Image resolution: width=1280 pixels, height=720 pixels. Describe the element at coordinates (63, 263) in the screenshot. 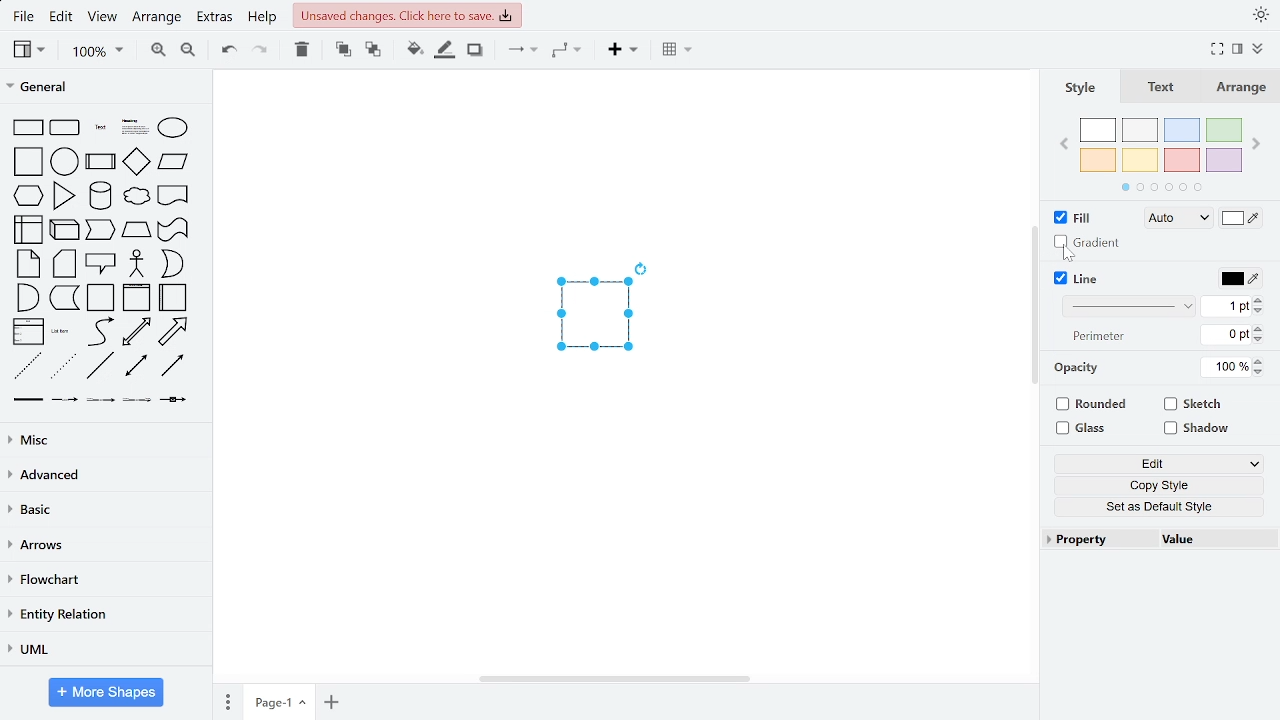

I see `general shapes` at that location.